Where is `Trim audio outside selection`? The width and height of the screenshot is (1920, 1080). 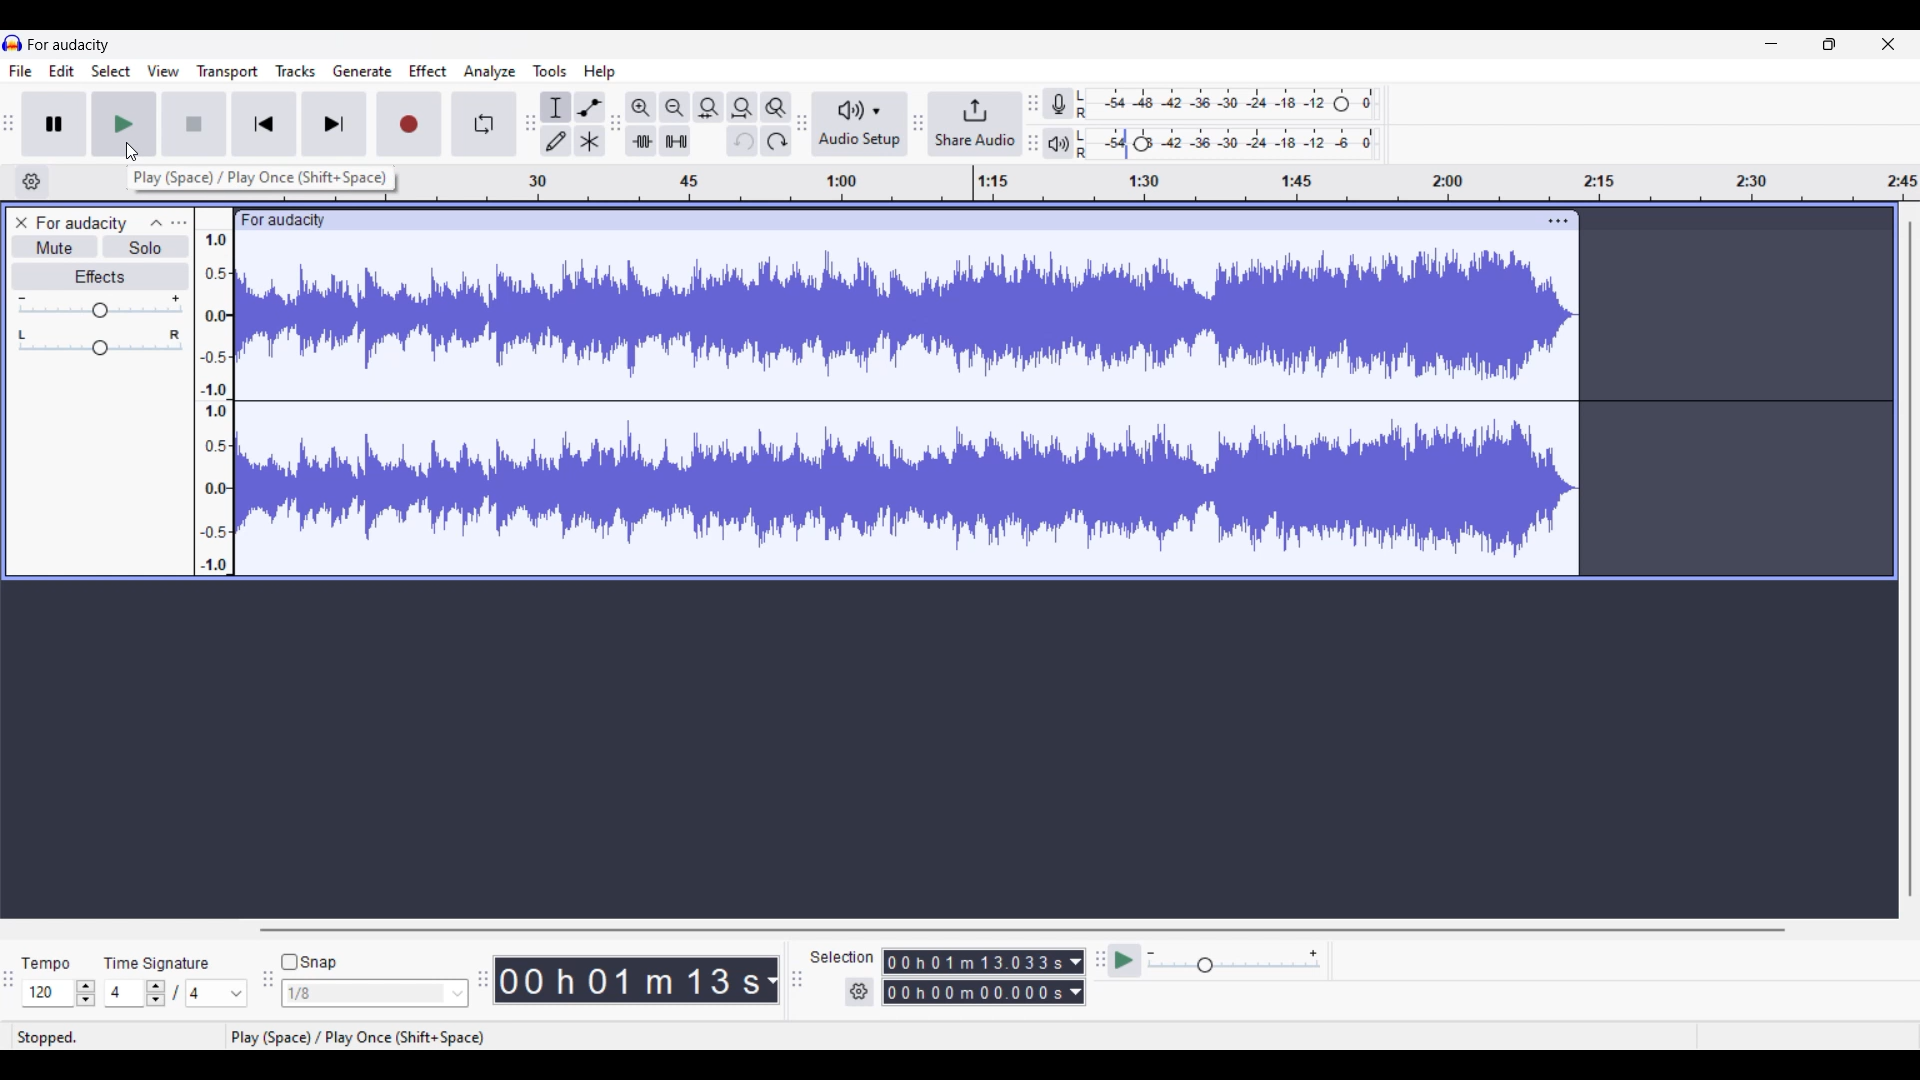 Trim audio outside selection is located at coordinates (641, 141).